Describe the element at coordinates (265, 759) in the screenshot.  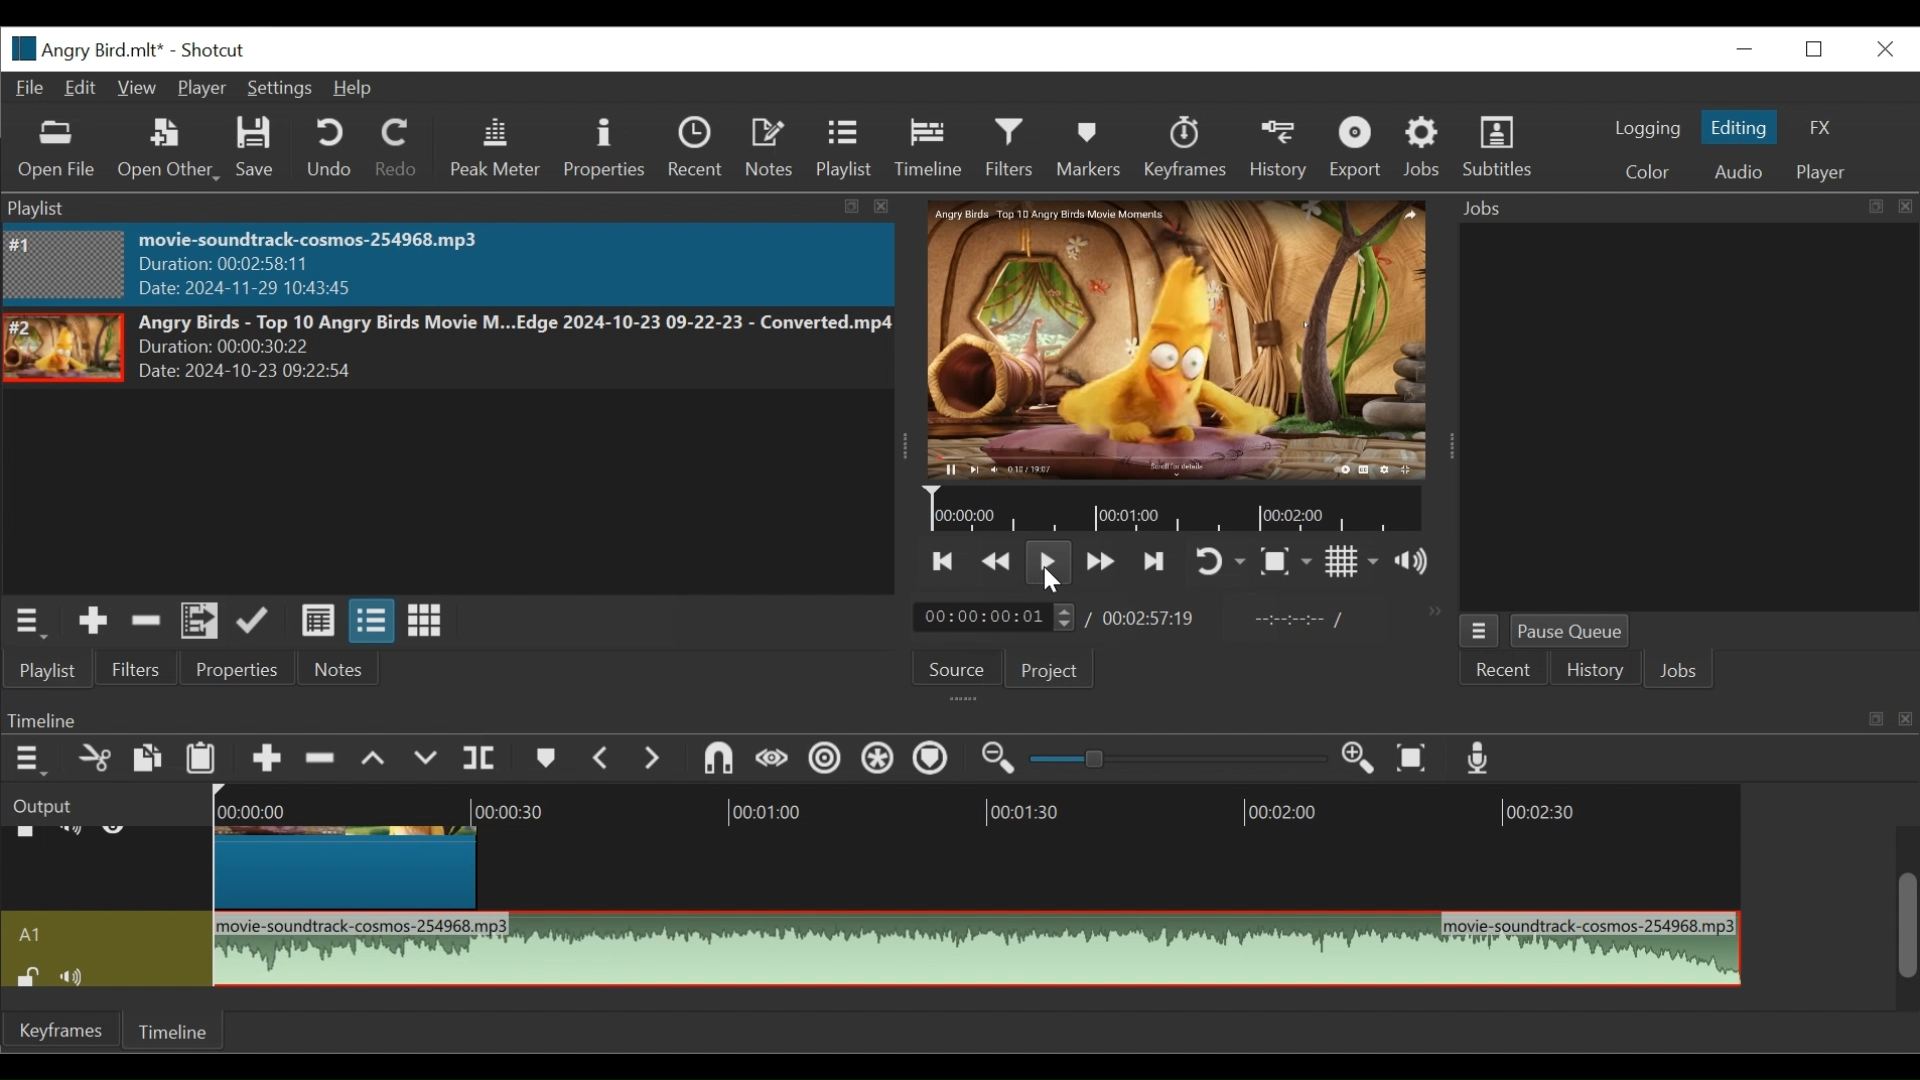
I see `Append` at that location.